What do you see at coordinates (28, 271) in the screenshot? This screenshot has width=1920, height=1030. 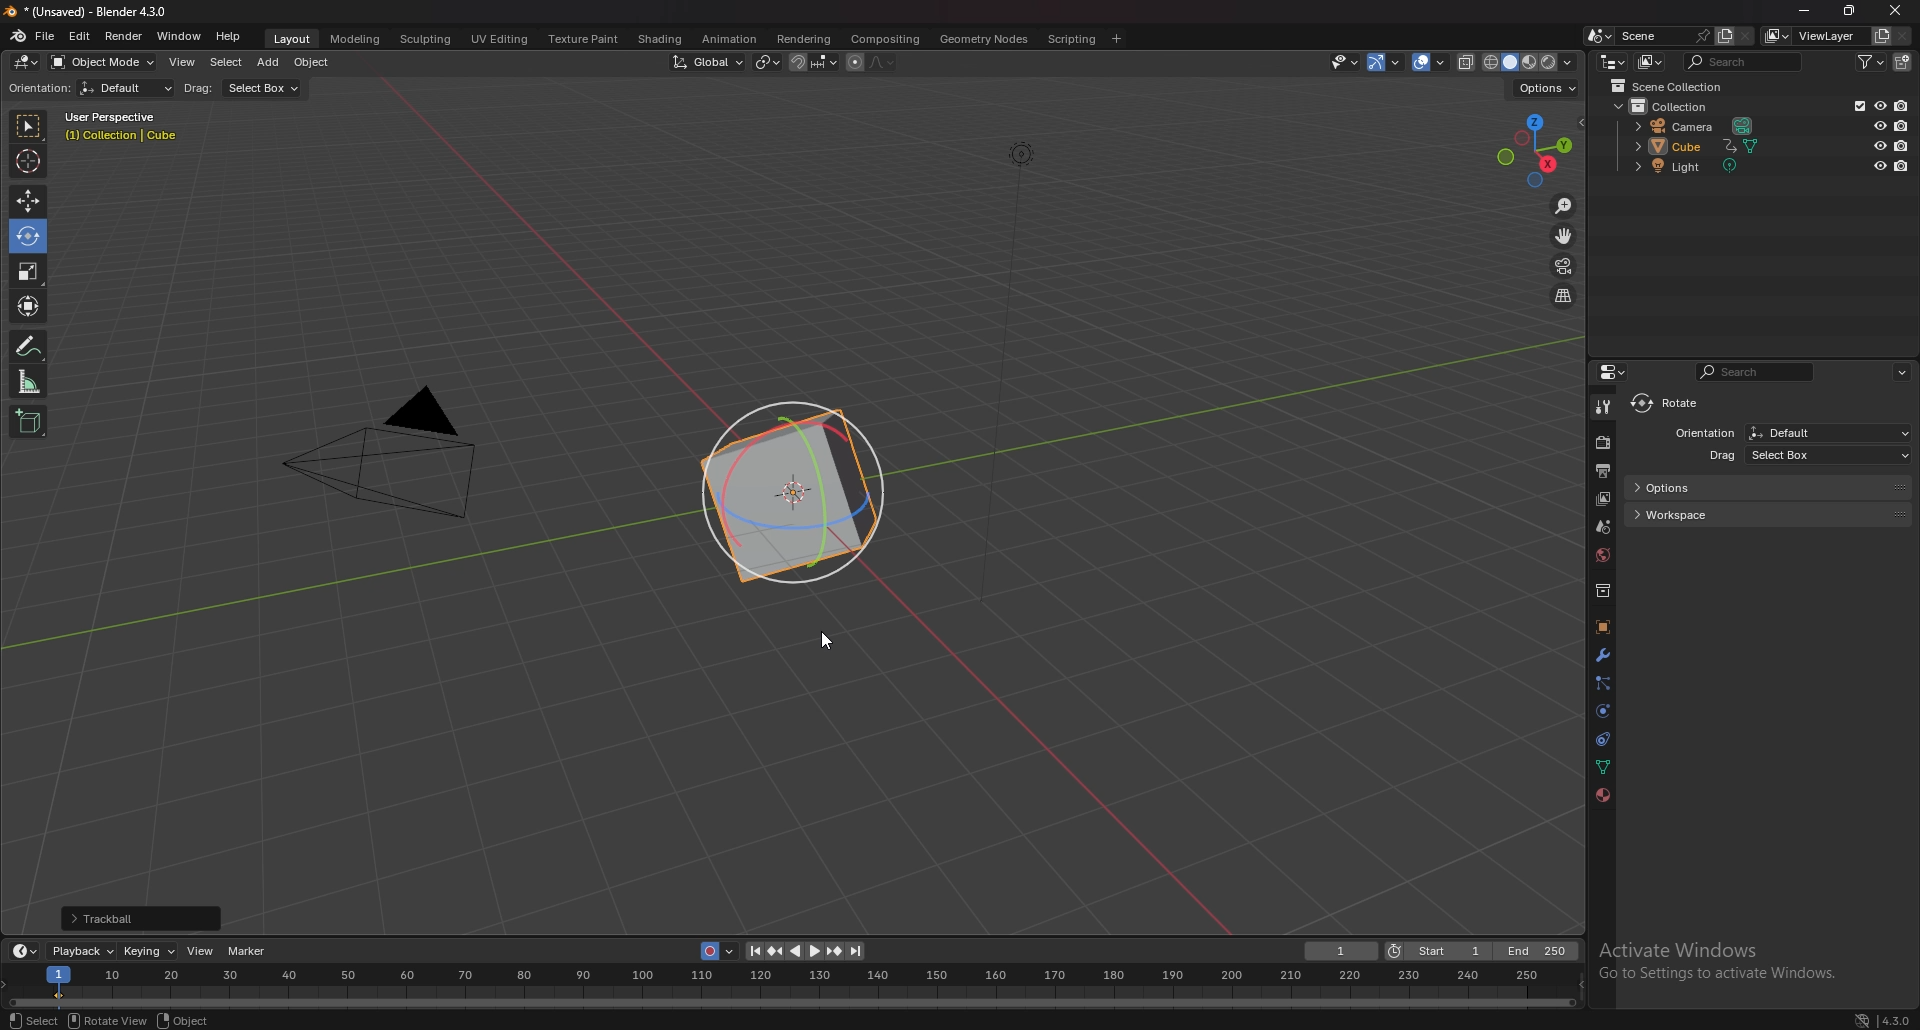 I see `scale` at bounding box center [28, 271].